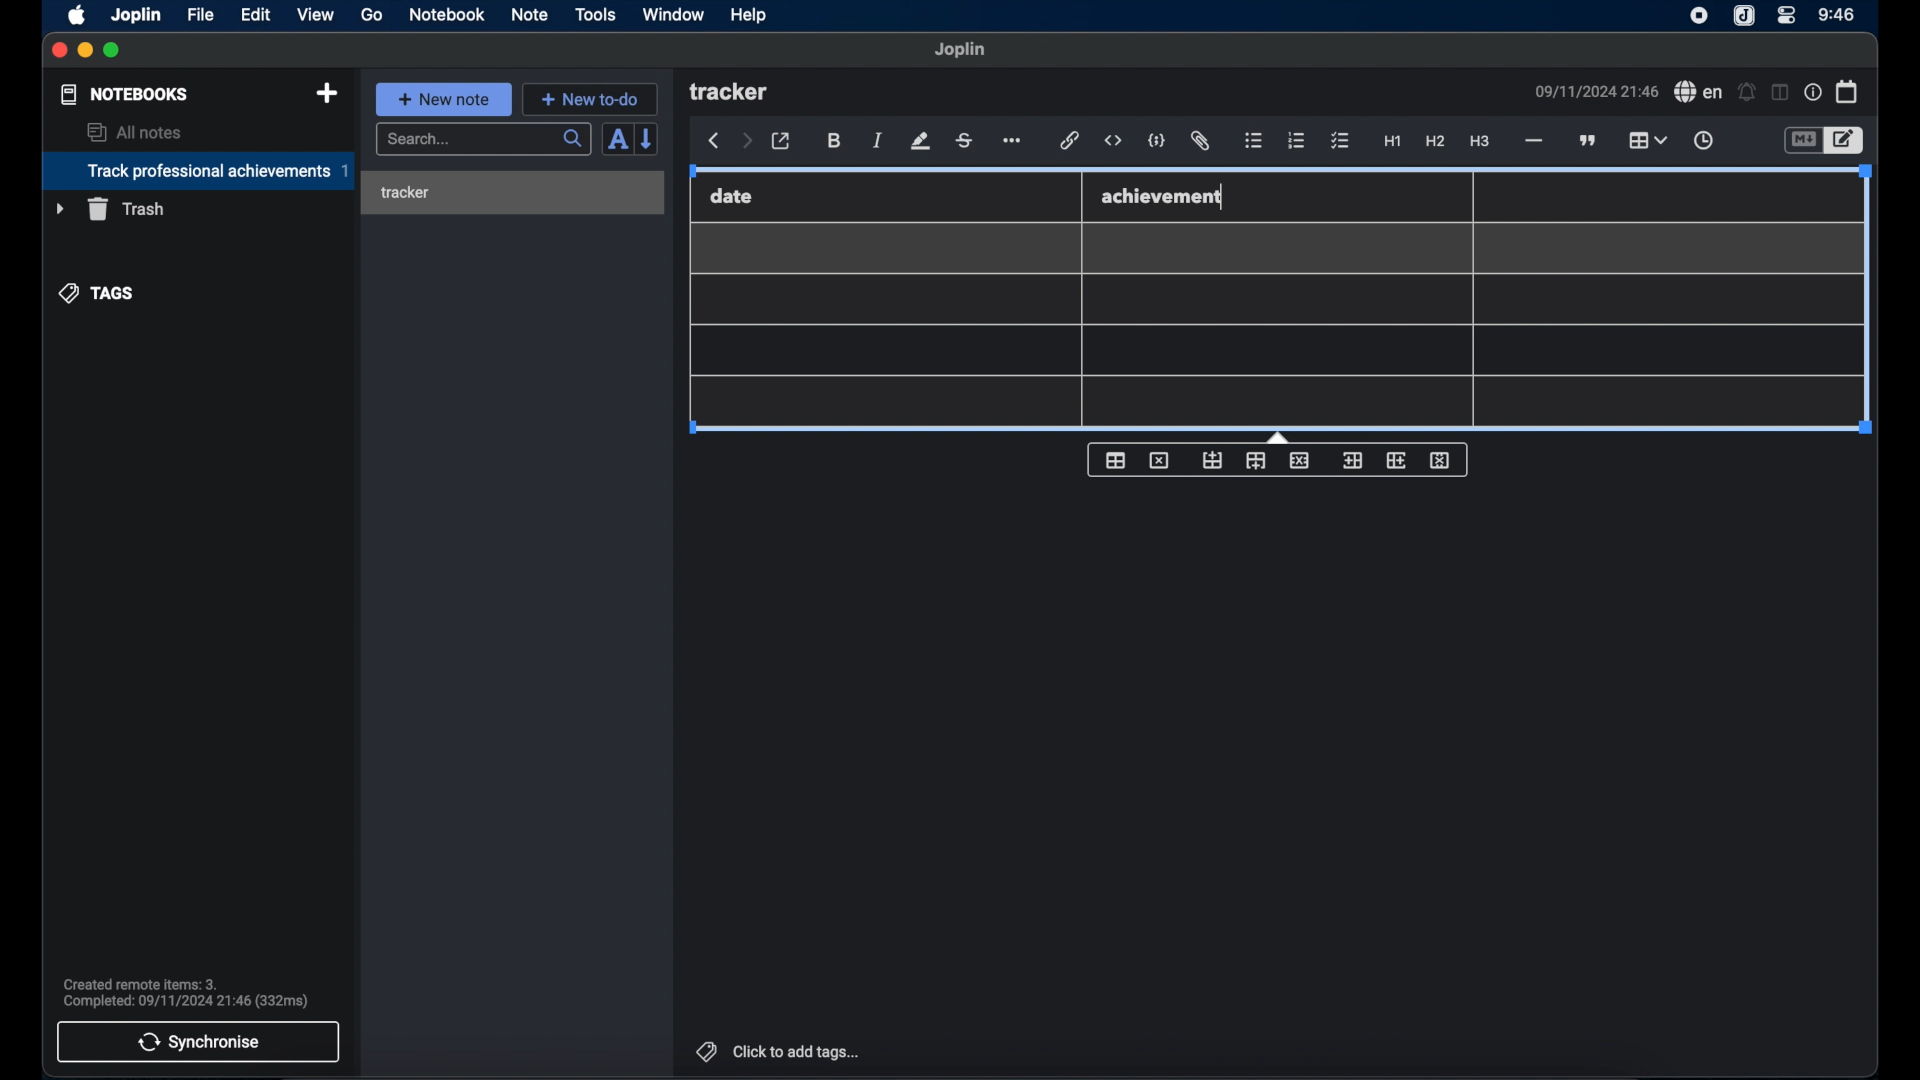  What do you see at coordinates (97, 292) in the screenshot?
I see `tags` at bounding box center [97, 292].